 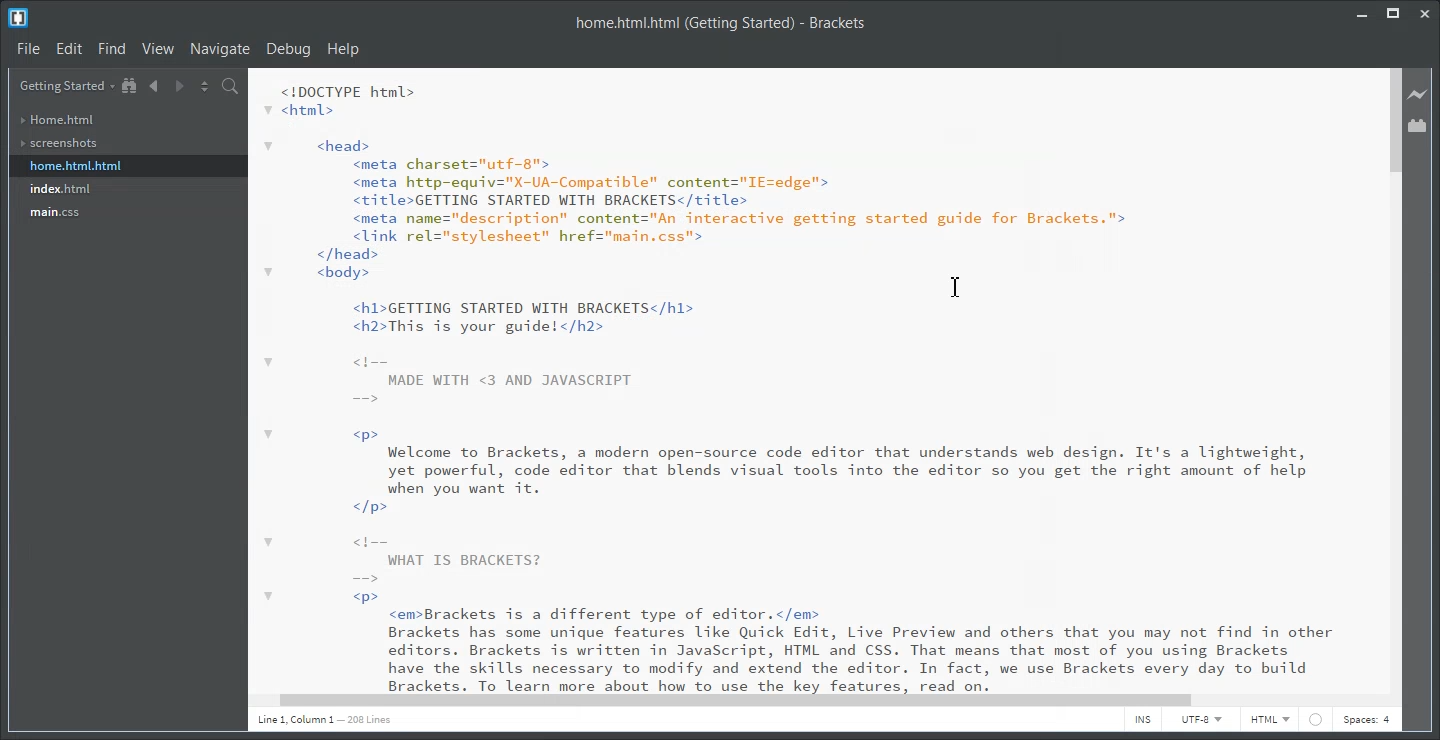 I want to click on home.html.html, so click(x=75, y=166).